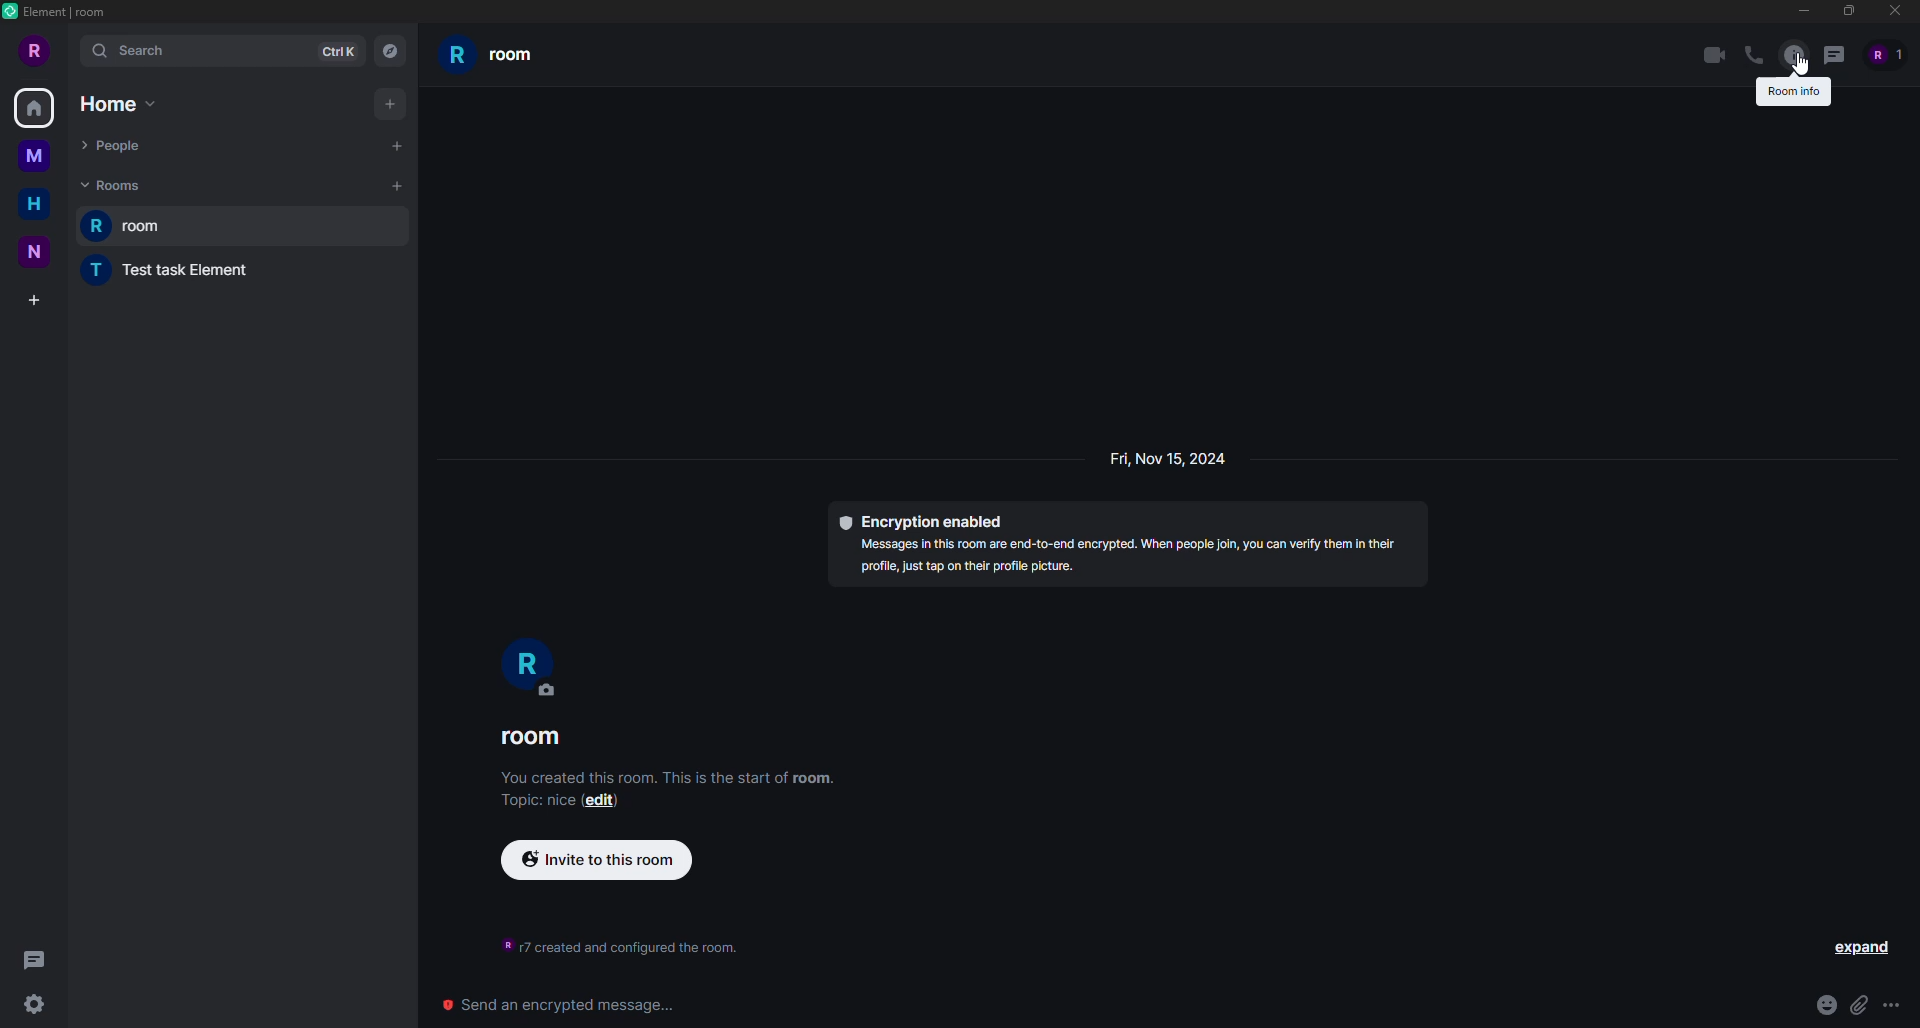 The width and height of the screenshot is (1920, 1028). What do you see at coordinates (40, 959) in the screenshot?
I see `threads` at bounding box center [40, 959].